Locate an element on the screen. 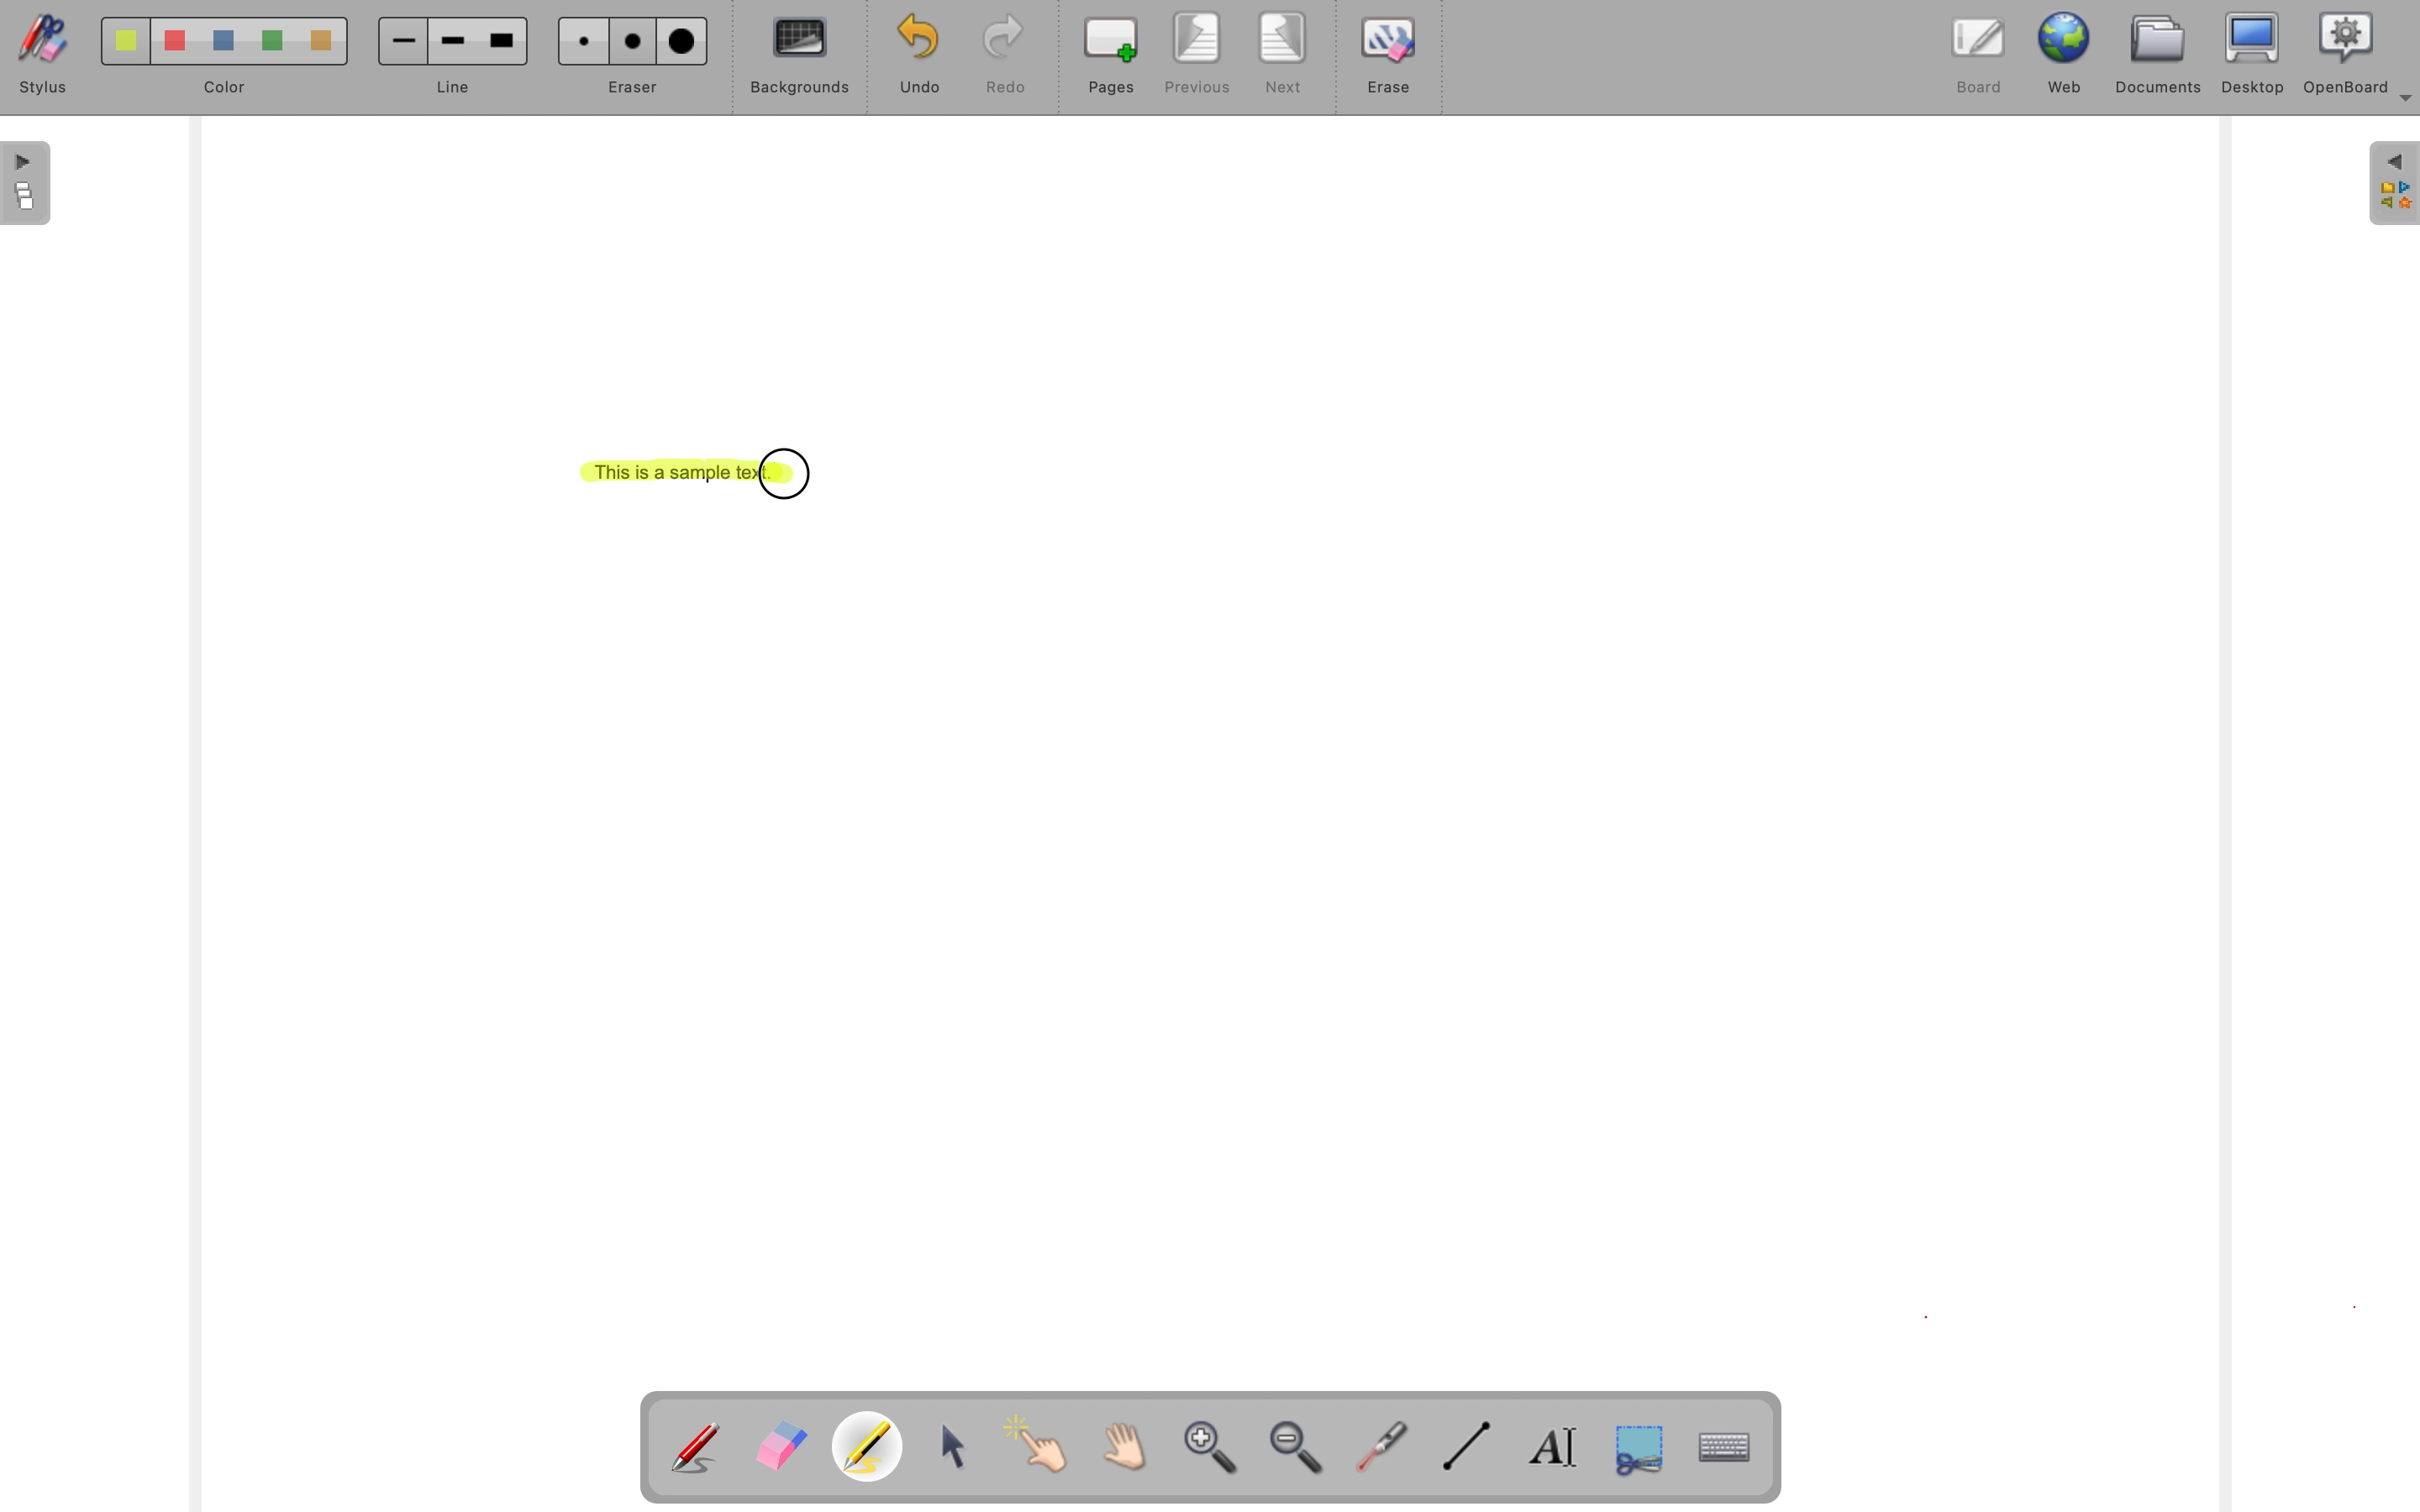 The height and width of the screenshot is (1512, 2420). Annotate document is located at coordinates (697, 1443).